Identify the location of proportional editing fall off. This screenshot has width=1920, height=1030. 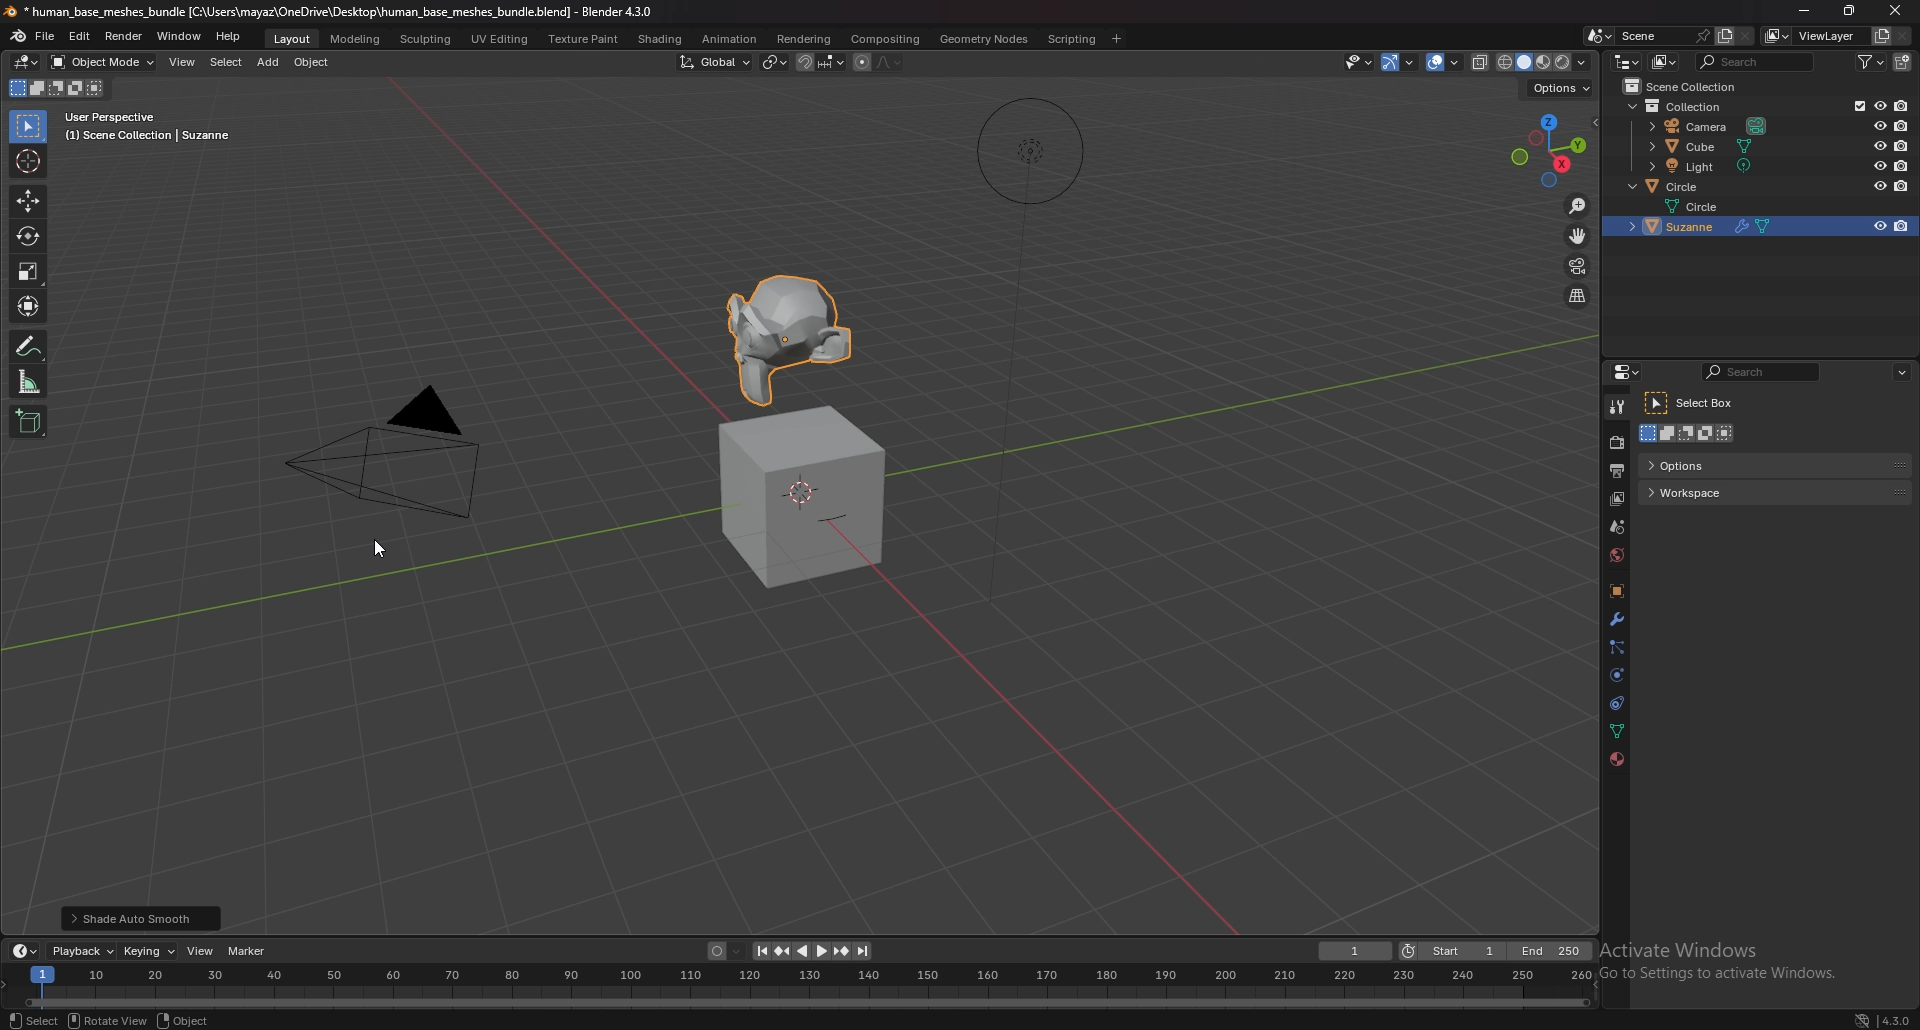
(891, 64).